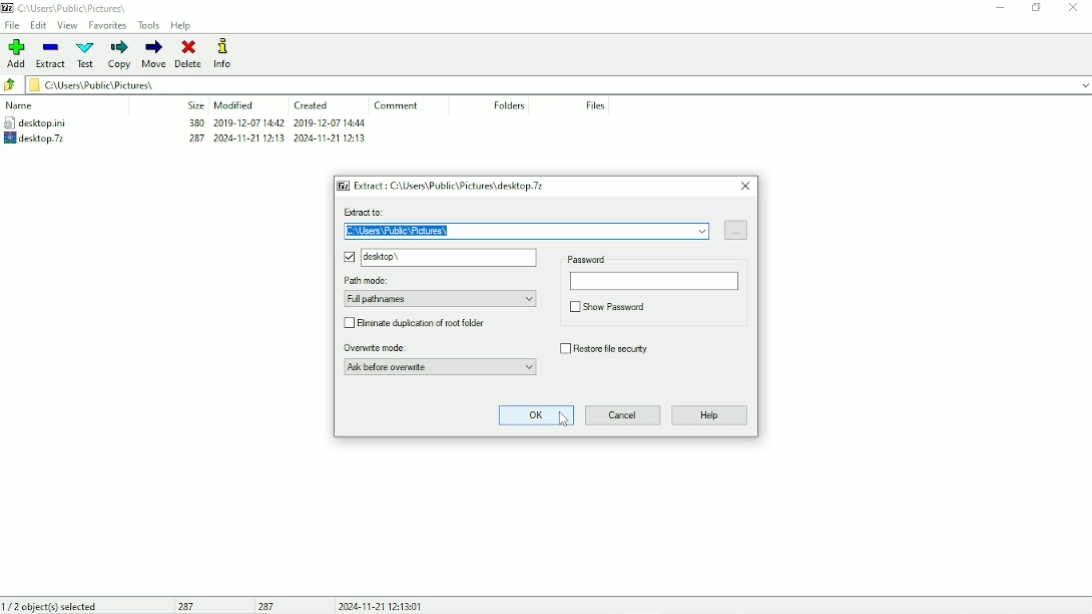 The image size is (1092, 614). Describe the element at coordinates (565, 425) in the screenshot. I see `cursor` at that location.